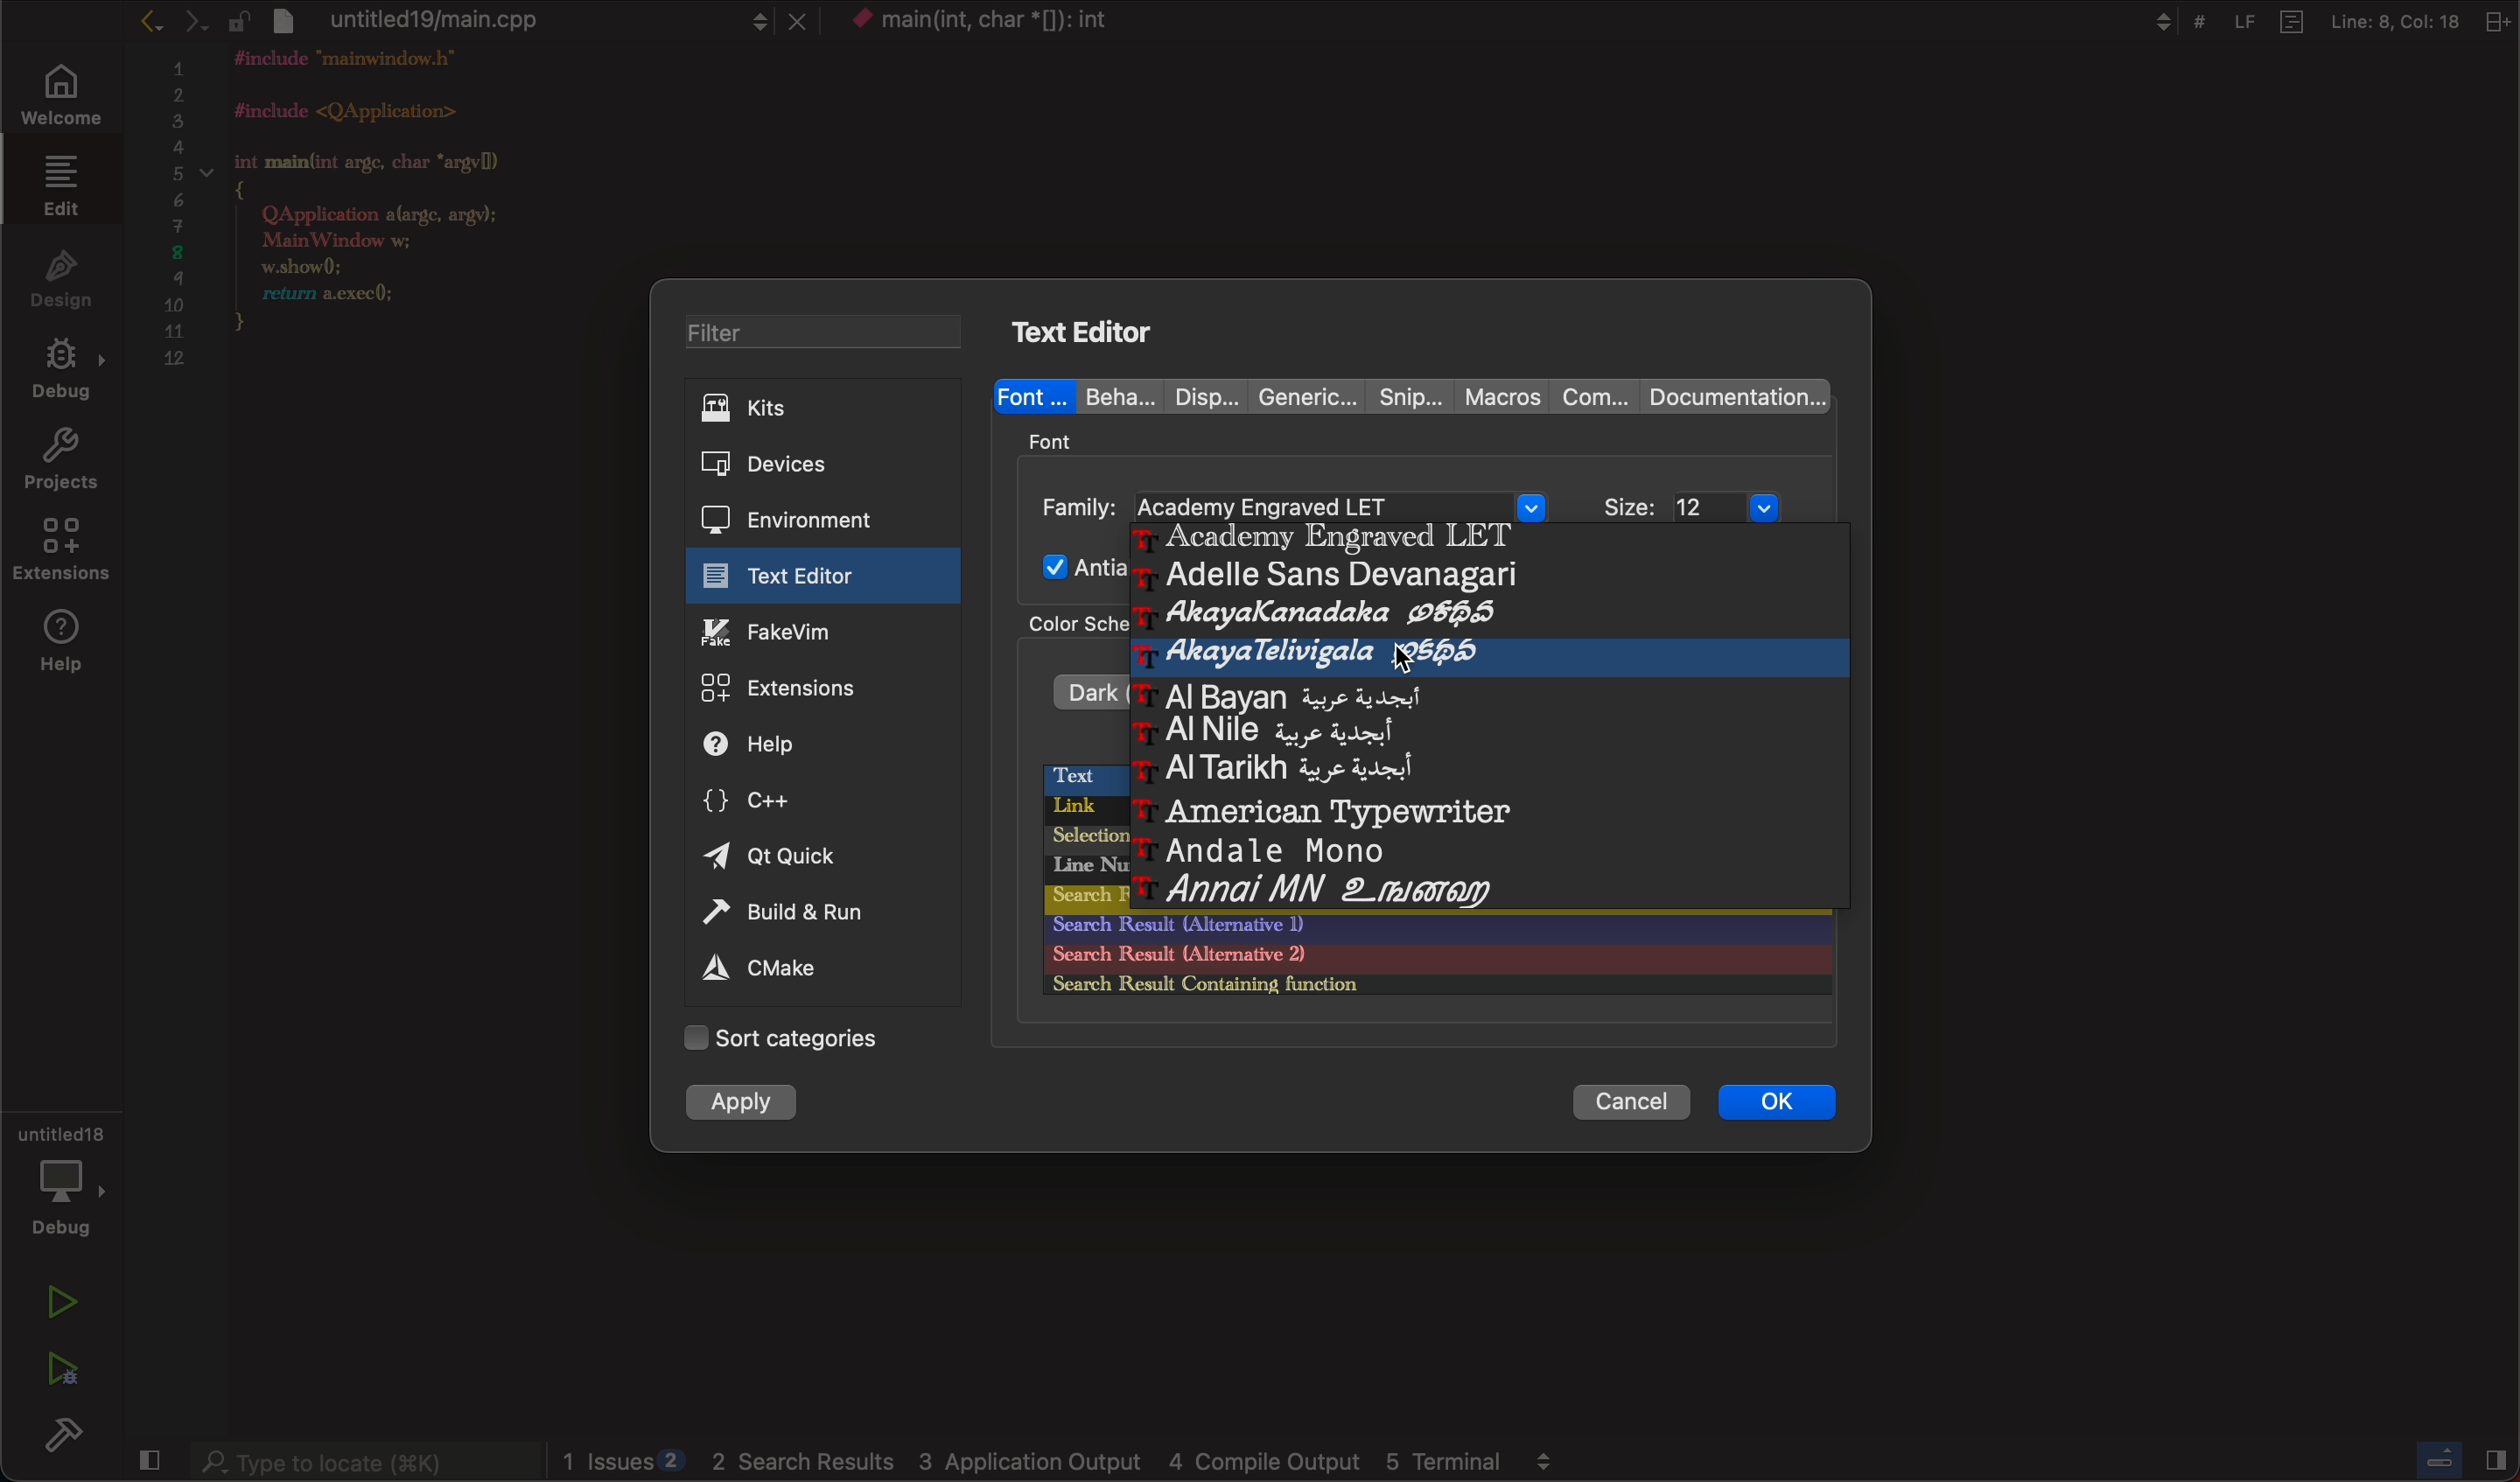  What do you see at coordinates (1732, 397) in the screenshot?
I see `documentation` at bounding box center [1732, 397].